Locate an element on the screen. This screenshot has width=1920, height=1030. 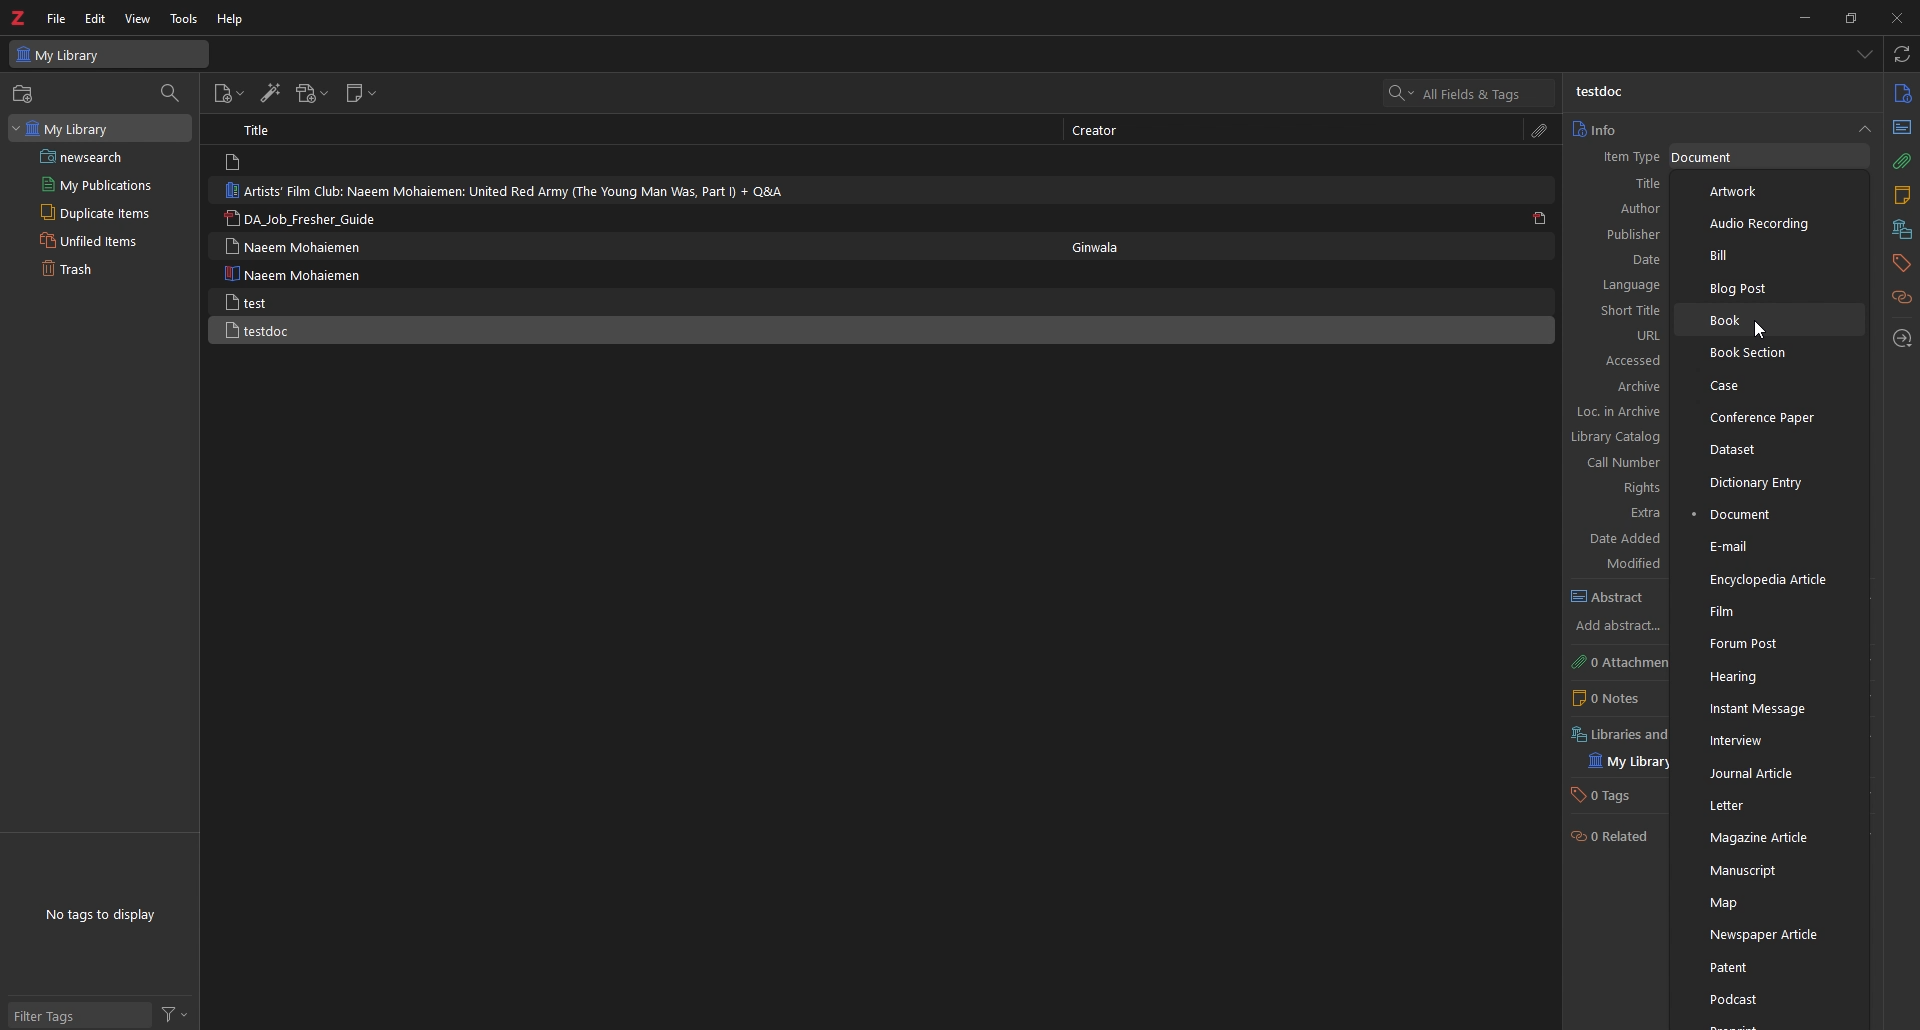
filter is located at coordinates (175, 1015).